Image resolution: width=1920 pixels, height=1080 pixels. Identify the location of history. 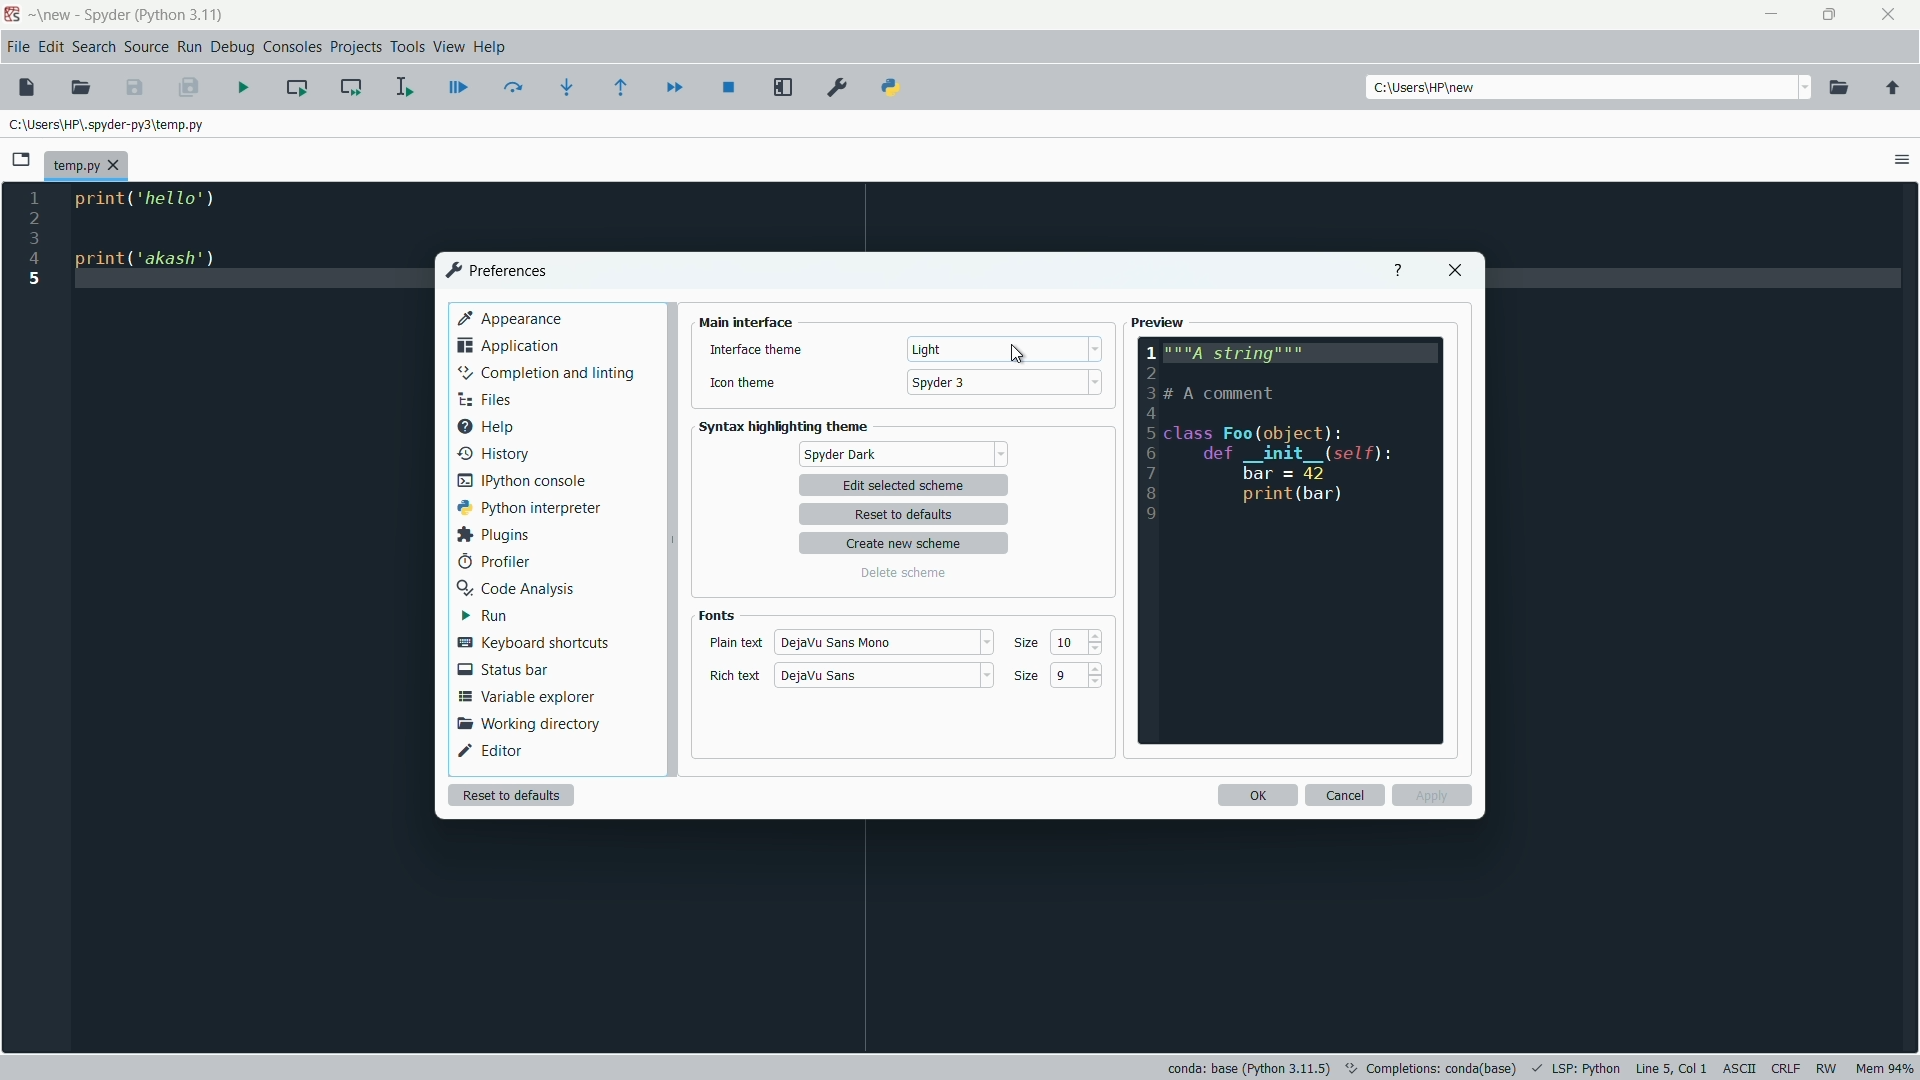
(491, 451).